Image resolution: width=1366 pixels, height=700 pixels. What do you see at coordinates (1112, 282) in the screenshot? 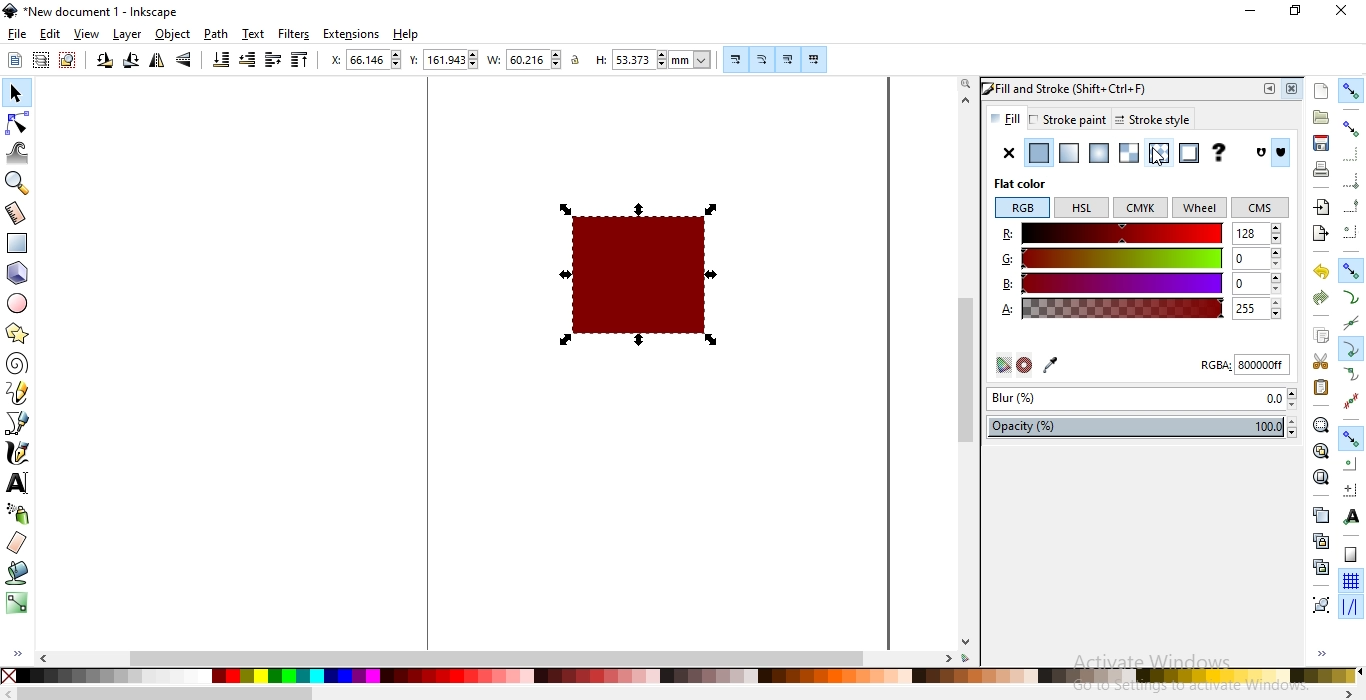
I see `B` at bounding box center [1112, 282].